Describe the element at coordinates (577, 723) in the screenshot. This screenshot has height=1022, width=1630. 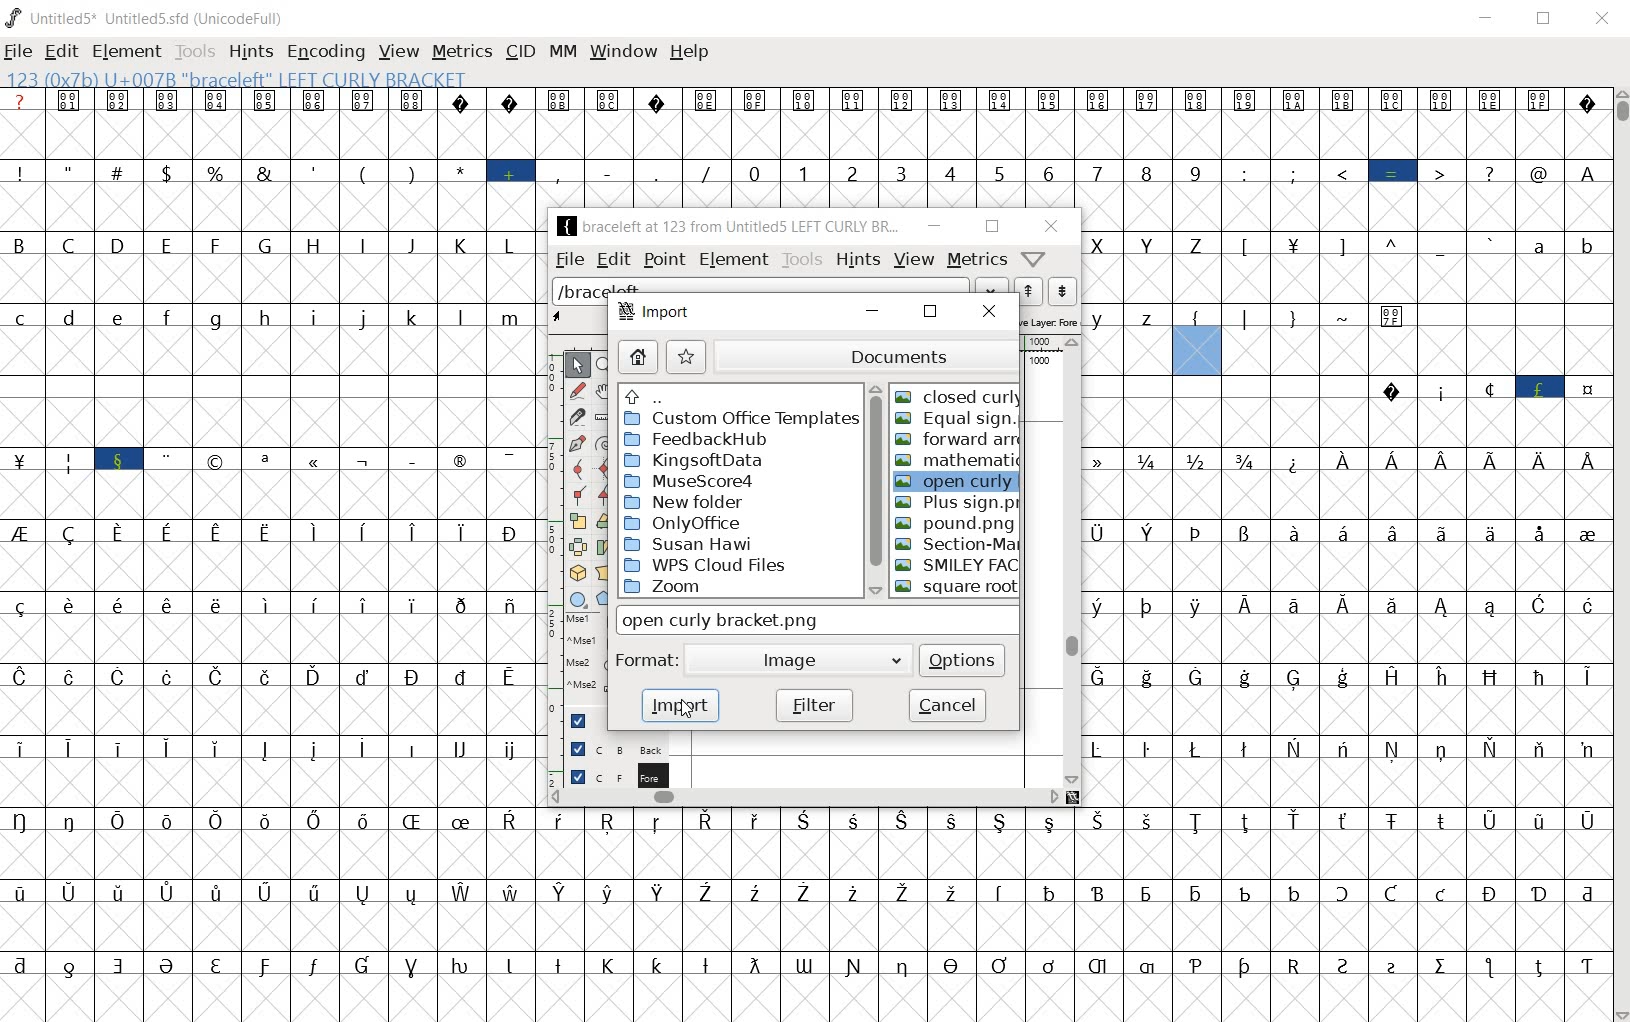
I see `guide` at that location.